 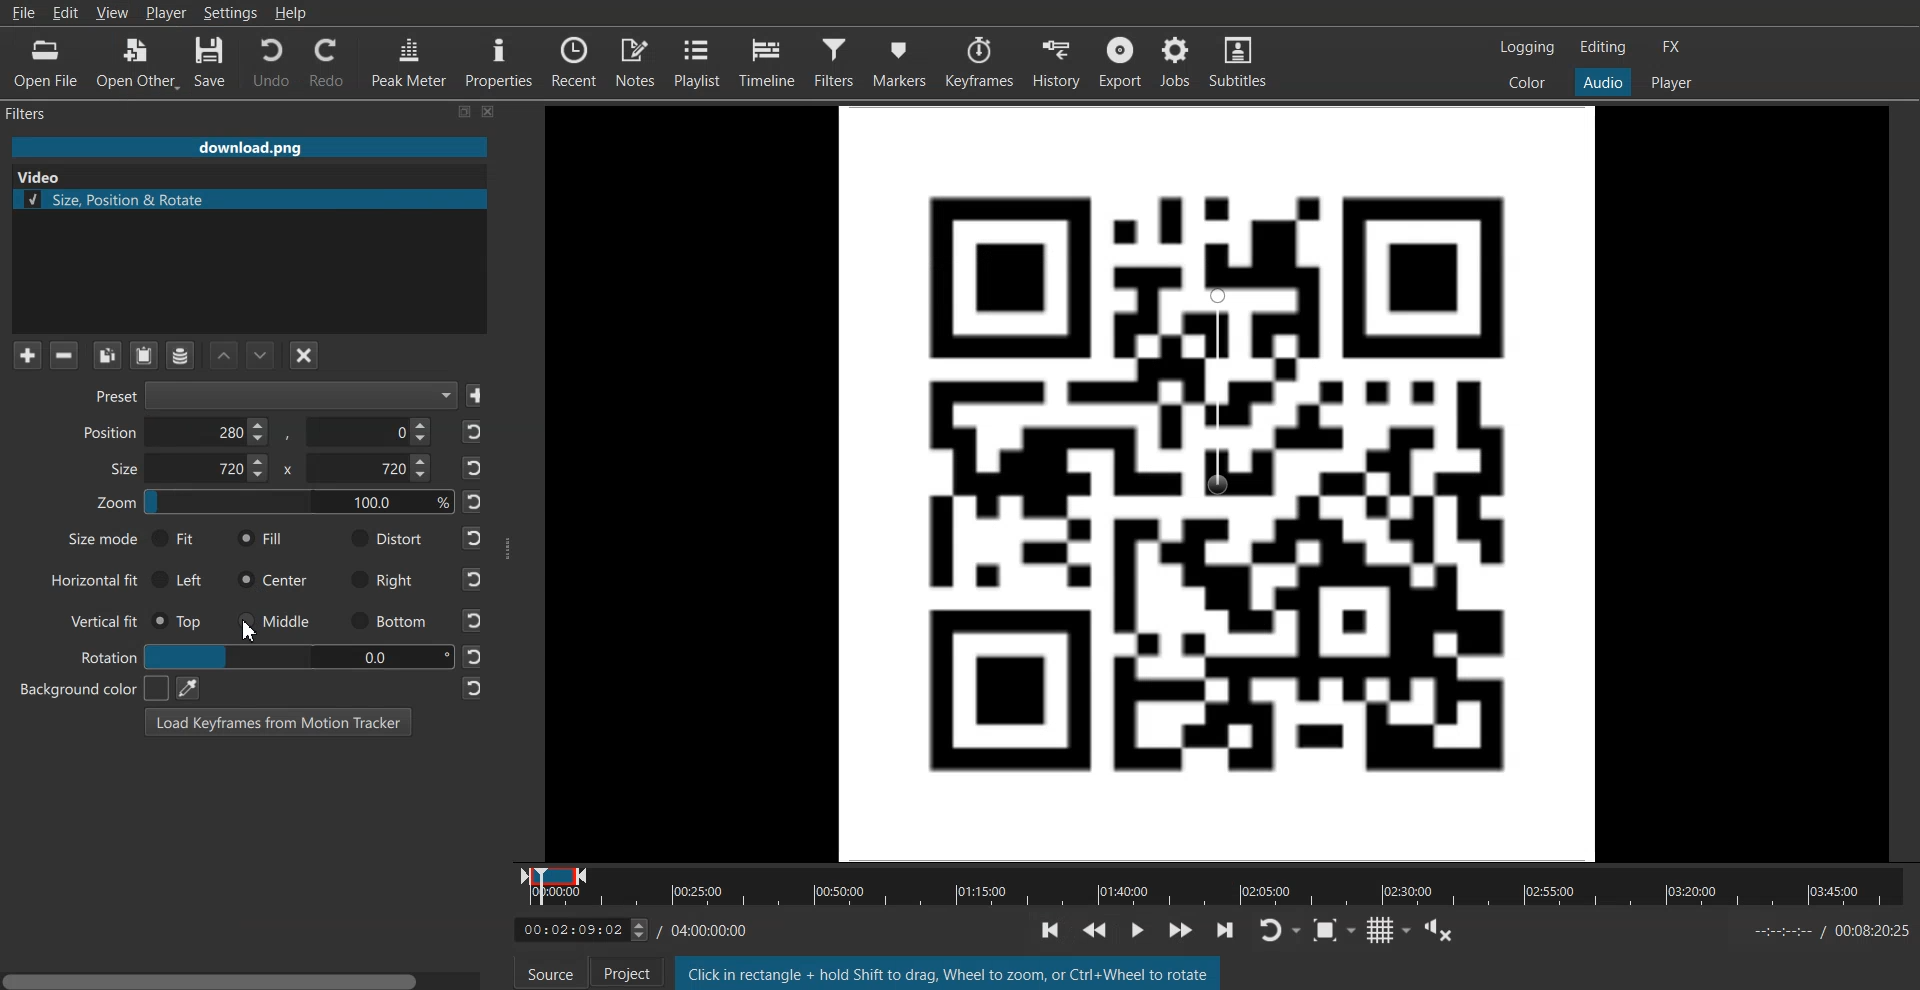 What do you see at coordinates (1528, 83) in the screenshot?
I see `Switch to the color layout` at bounding box center [1528, 83].